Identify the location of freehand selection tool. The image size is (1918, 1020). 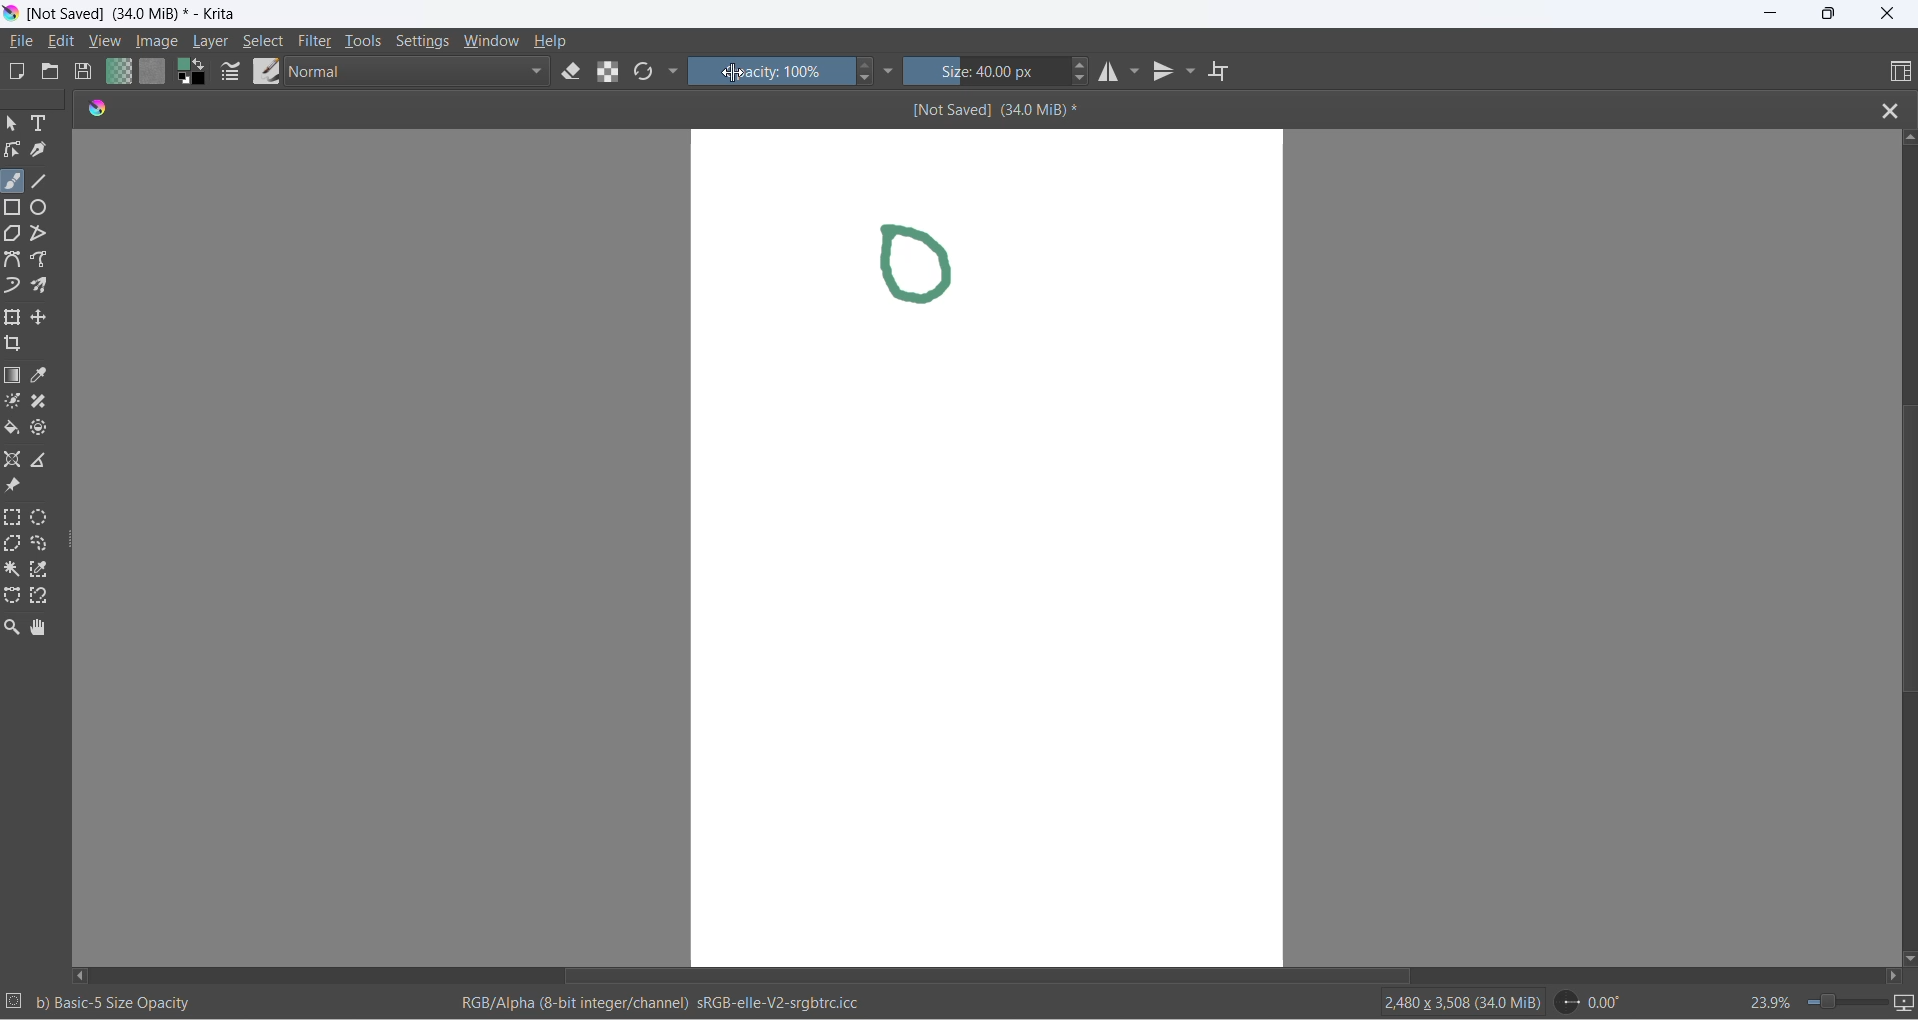
(45, 544).